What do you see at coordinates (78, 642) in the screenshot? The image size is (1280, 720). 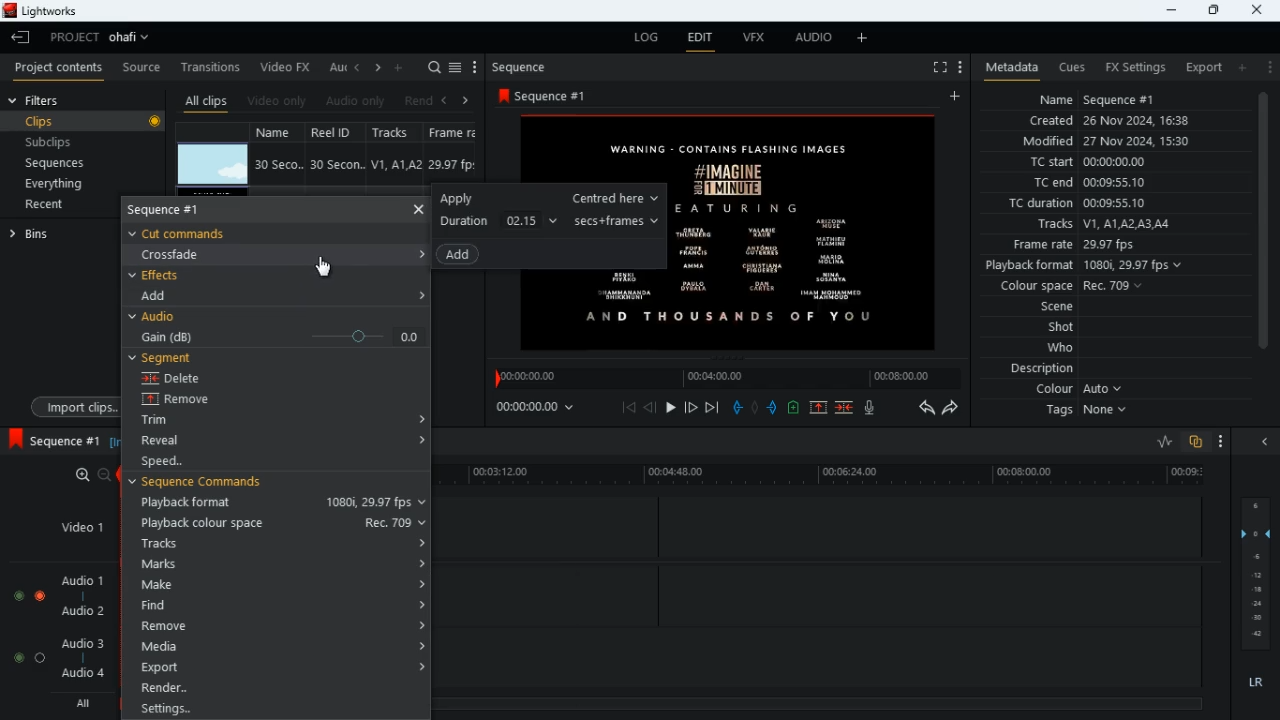 I see `audio 3` at bounding box center [78, 642].